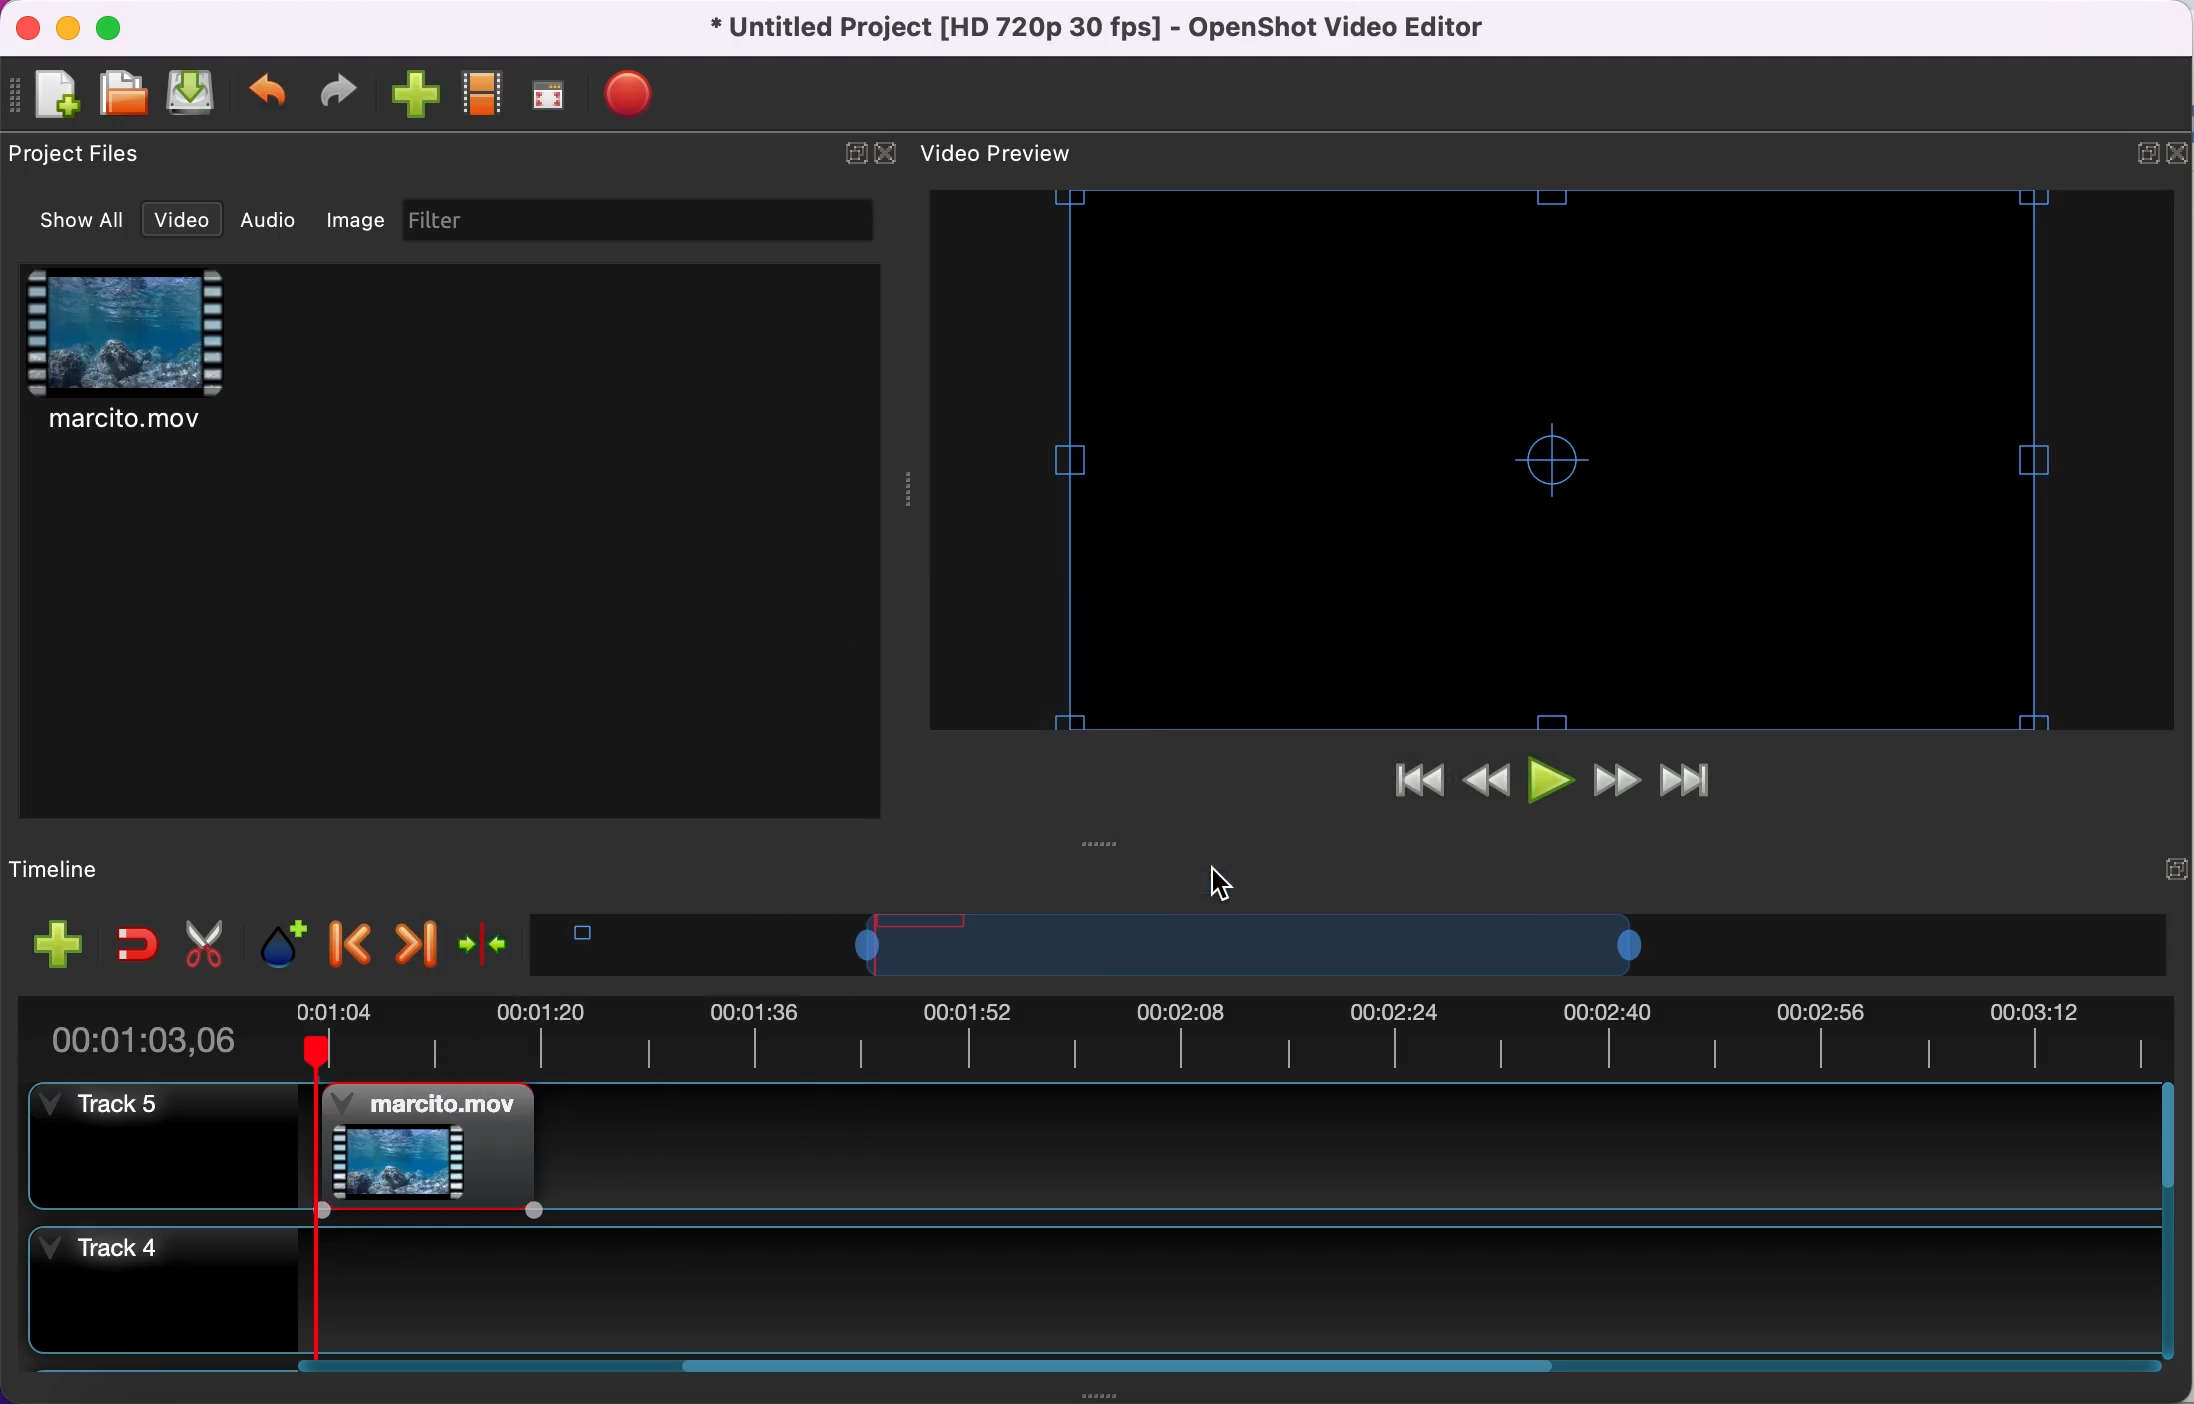  Describe the element at coordinates (69, 29) in the screenshot. I see `minimize` at that location.